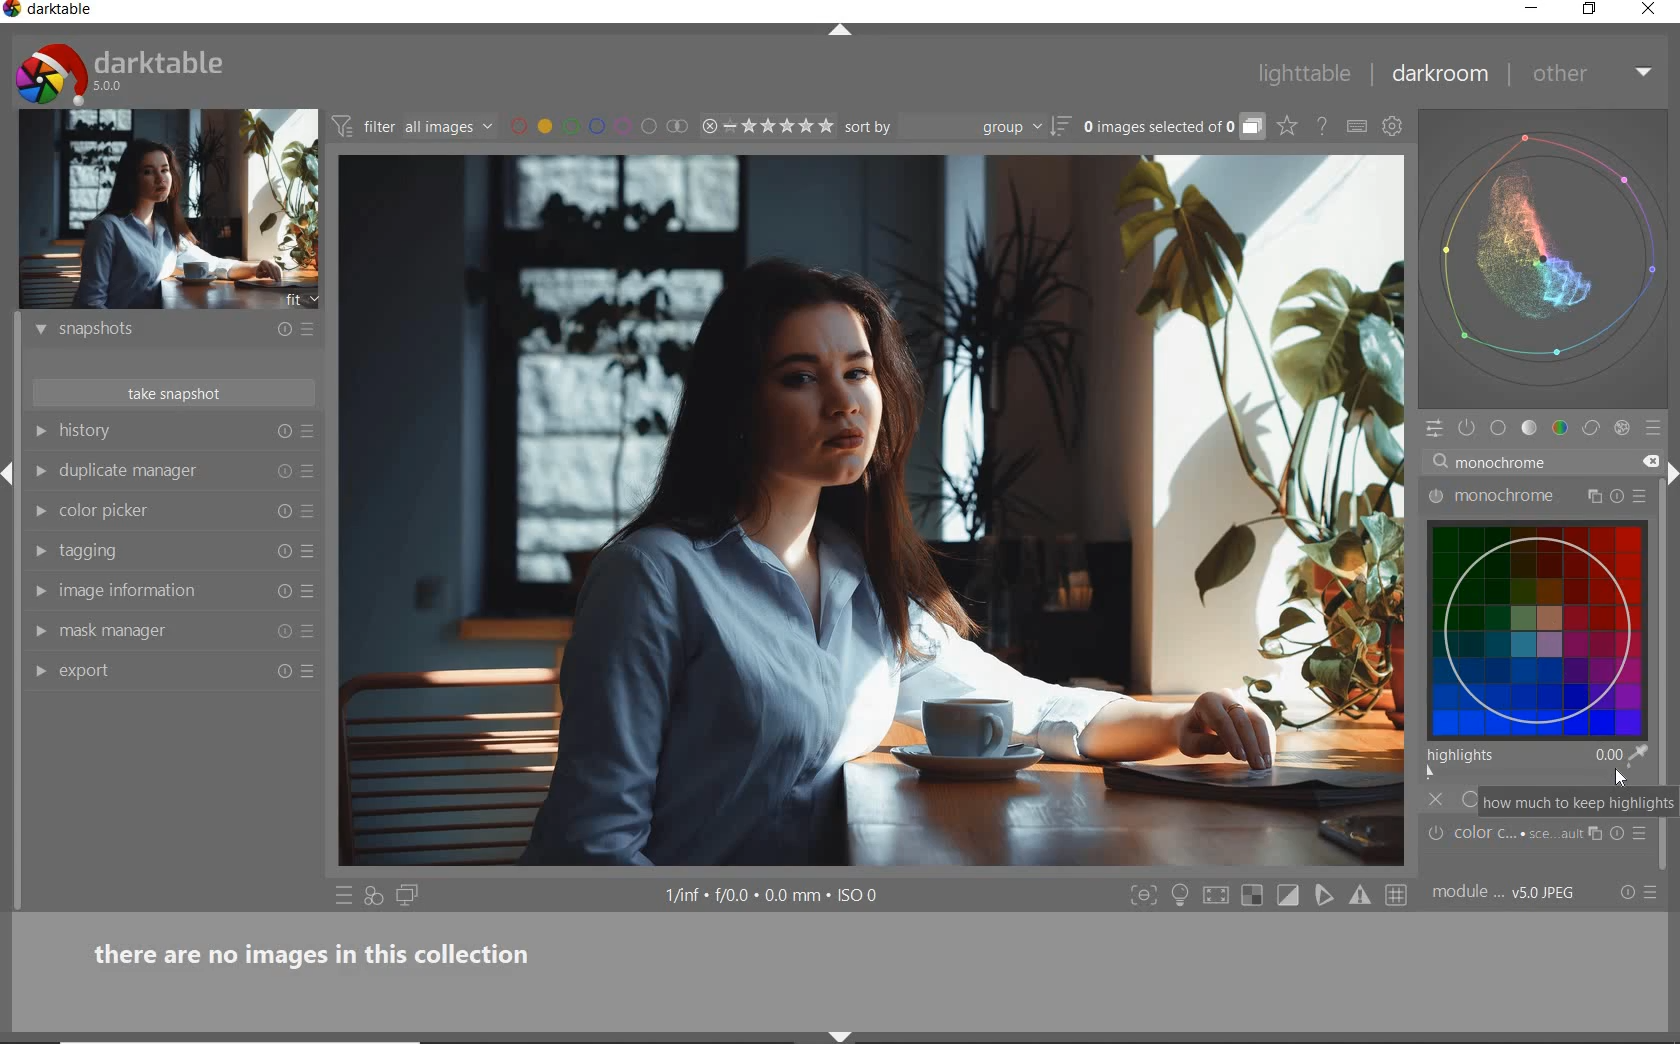 The height and width of the screenshot is (1044, 1680). I want to click on preset and preferences, so click(311, 552).